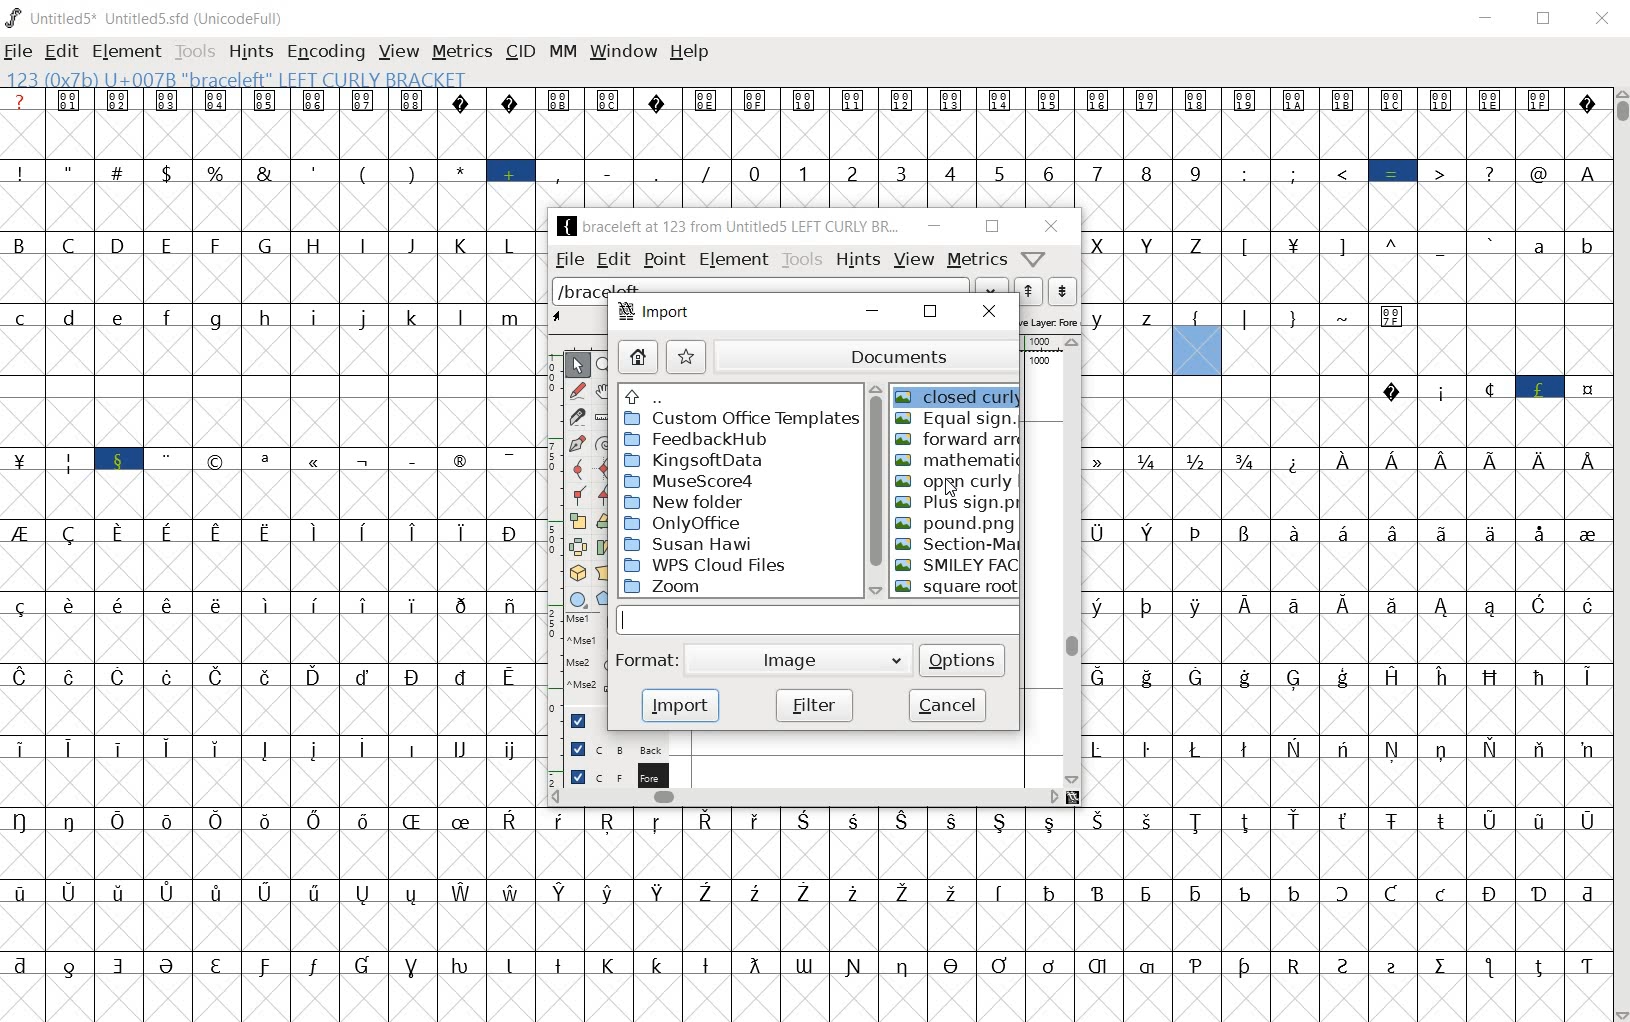 Image resolution: width=1630 pixels, height=1022 pixels. What do you see at coordinates (976, 261) in the screenshot?
I see `metrics` at bounding box center [976, 261].